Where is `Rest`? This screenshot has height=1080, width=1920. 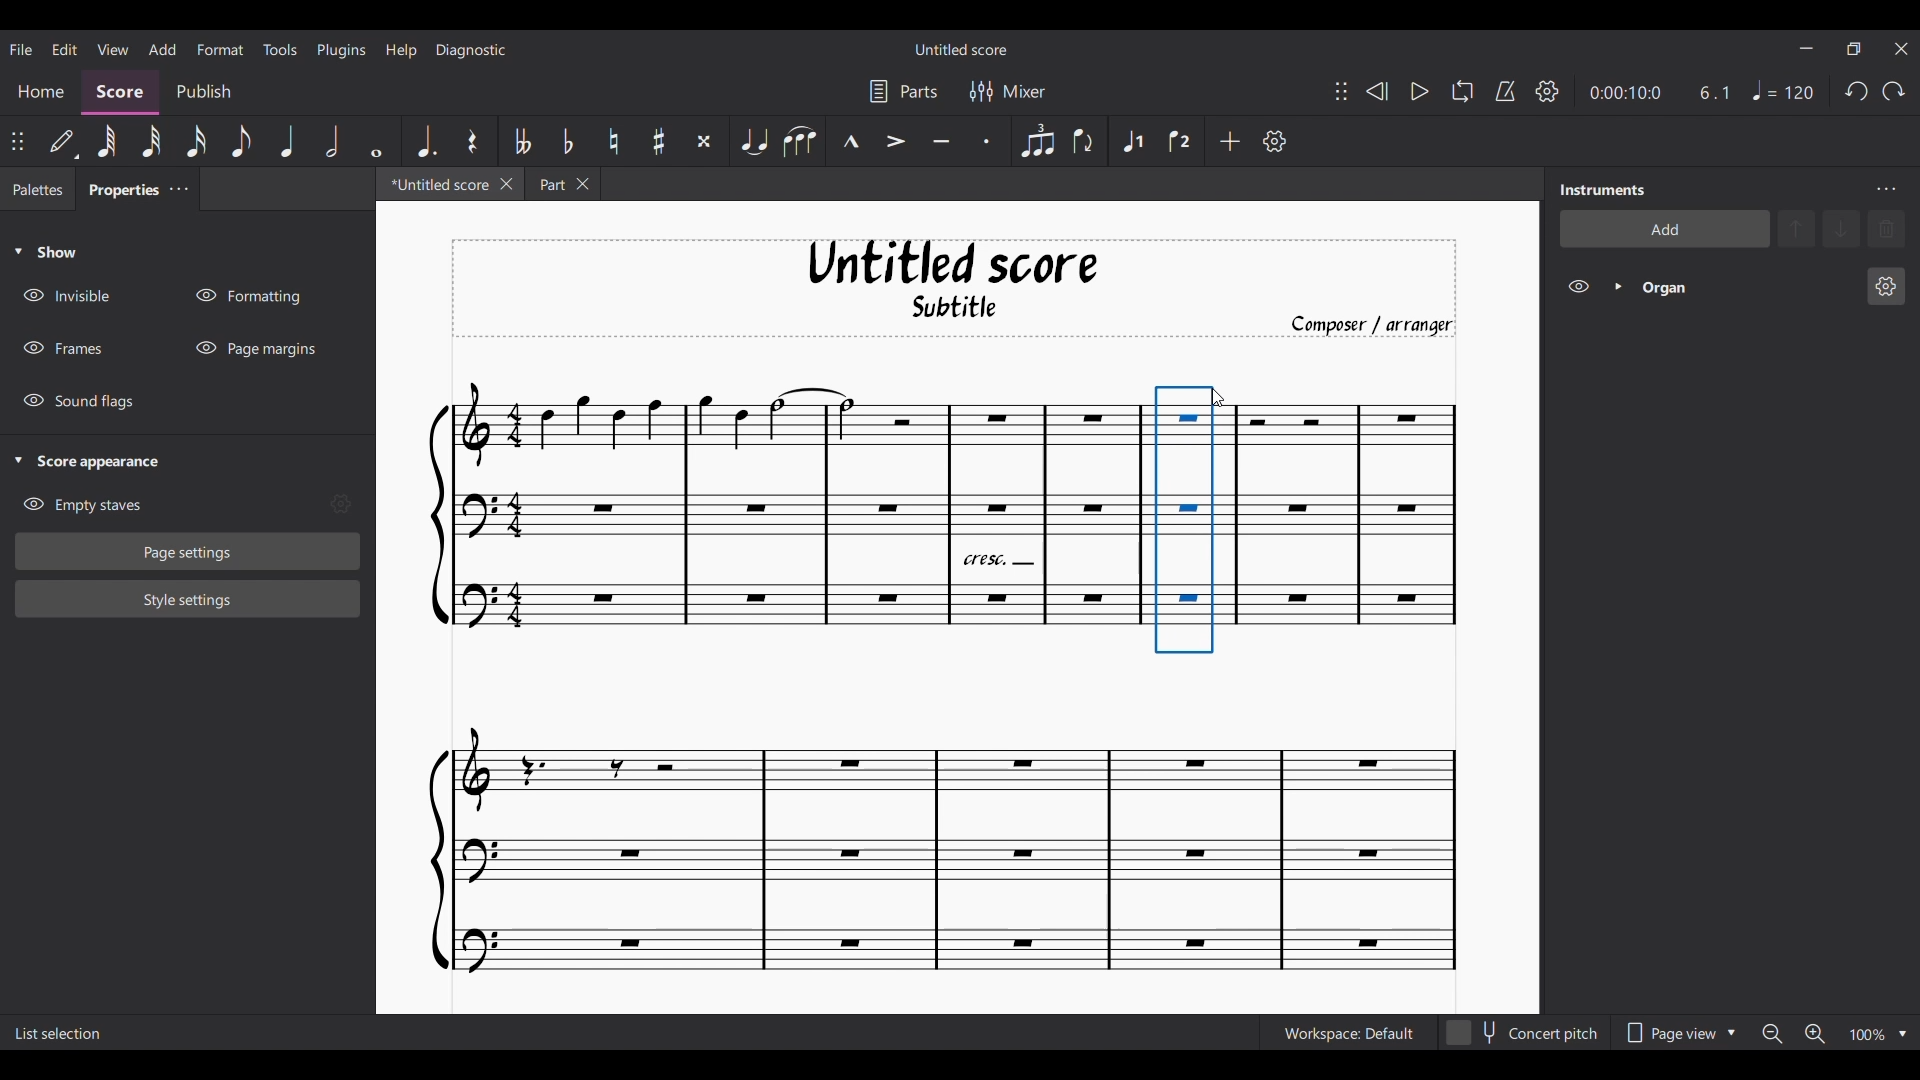
Rest is located at coordinates (472, 141).